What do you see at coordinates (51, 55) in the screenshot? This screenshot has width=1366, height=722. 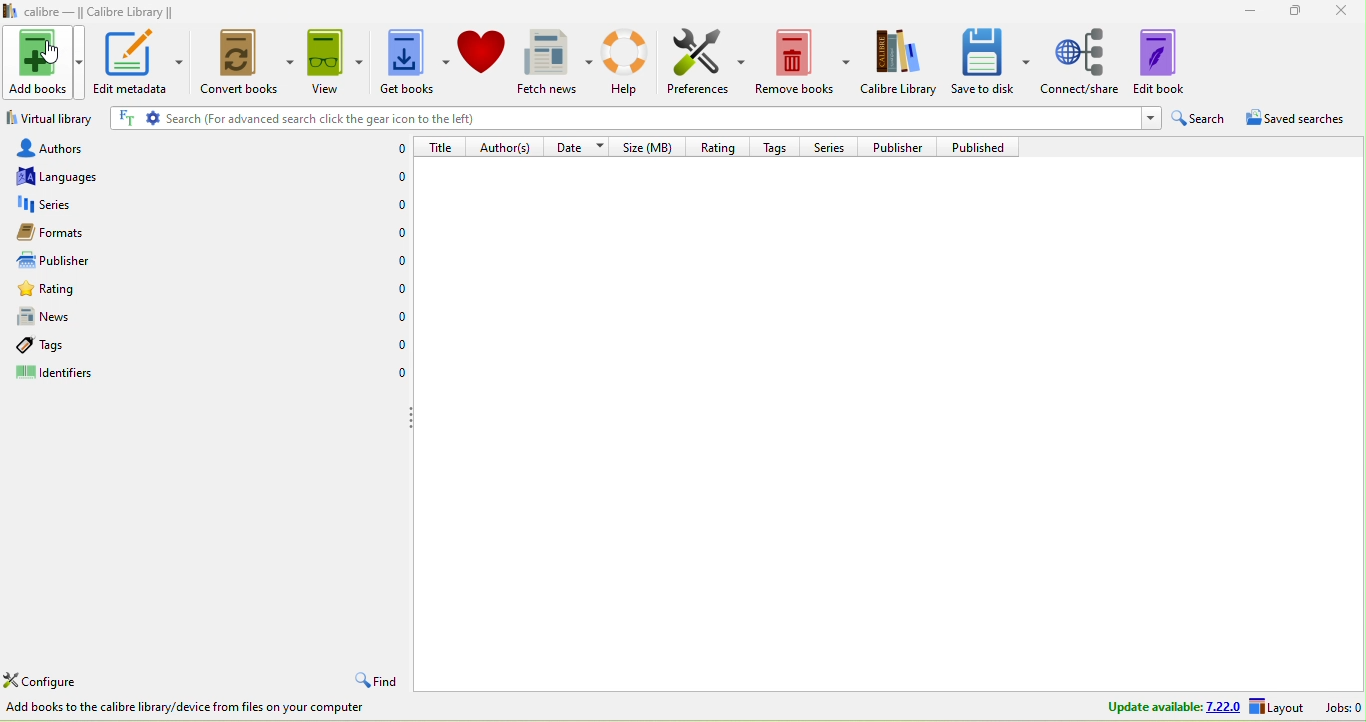 I see `cursor movement` at bounding box center [51, 55].